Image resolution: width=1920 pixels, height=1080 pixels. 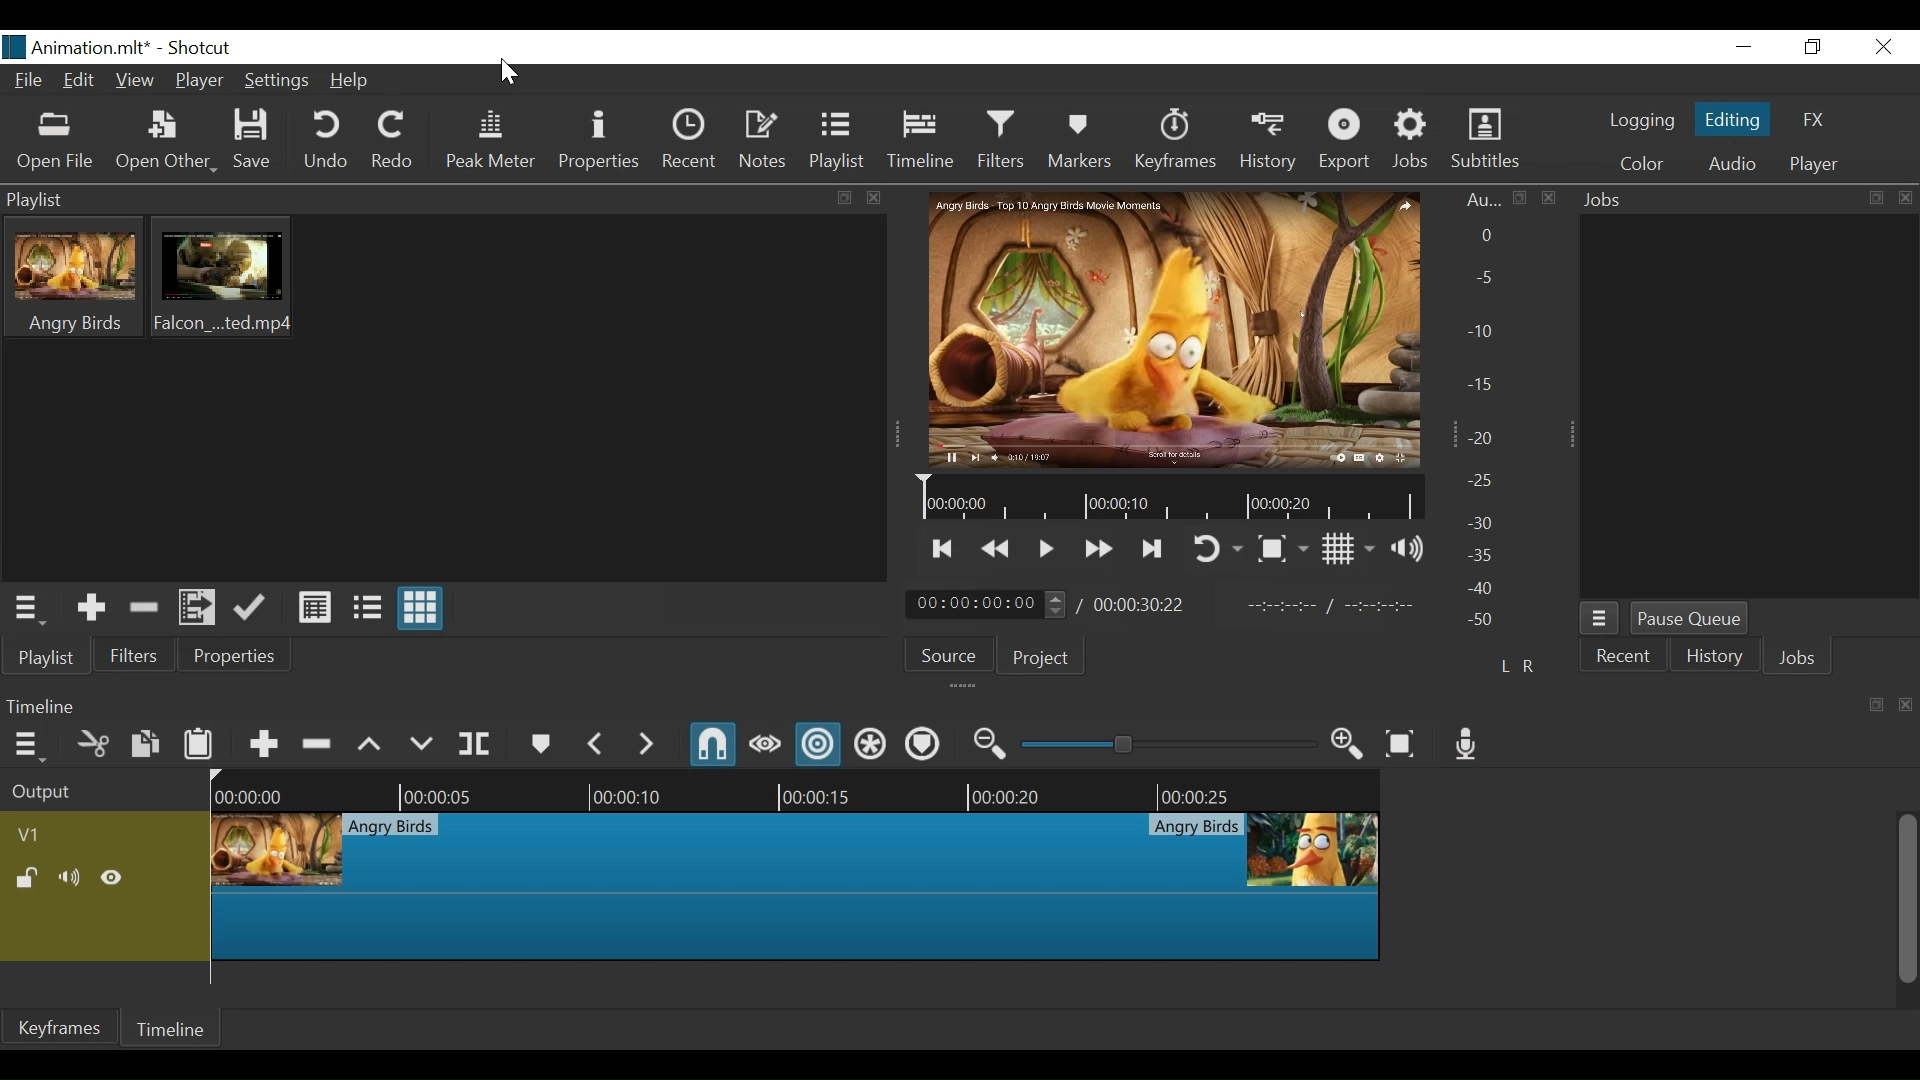 I want to click on View, so click(x=136, y=81).